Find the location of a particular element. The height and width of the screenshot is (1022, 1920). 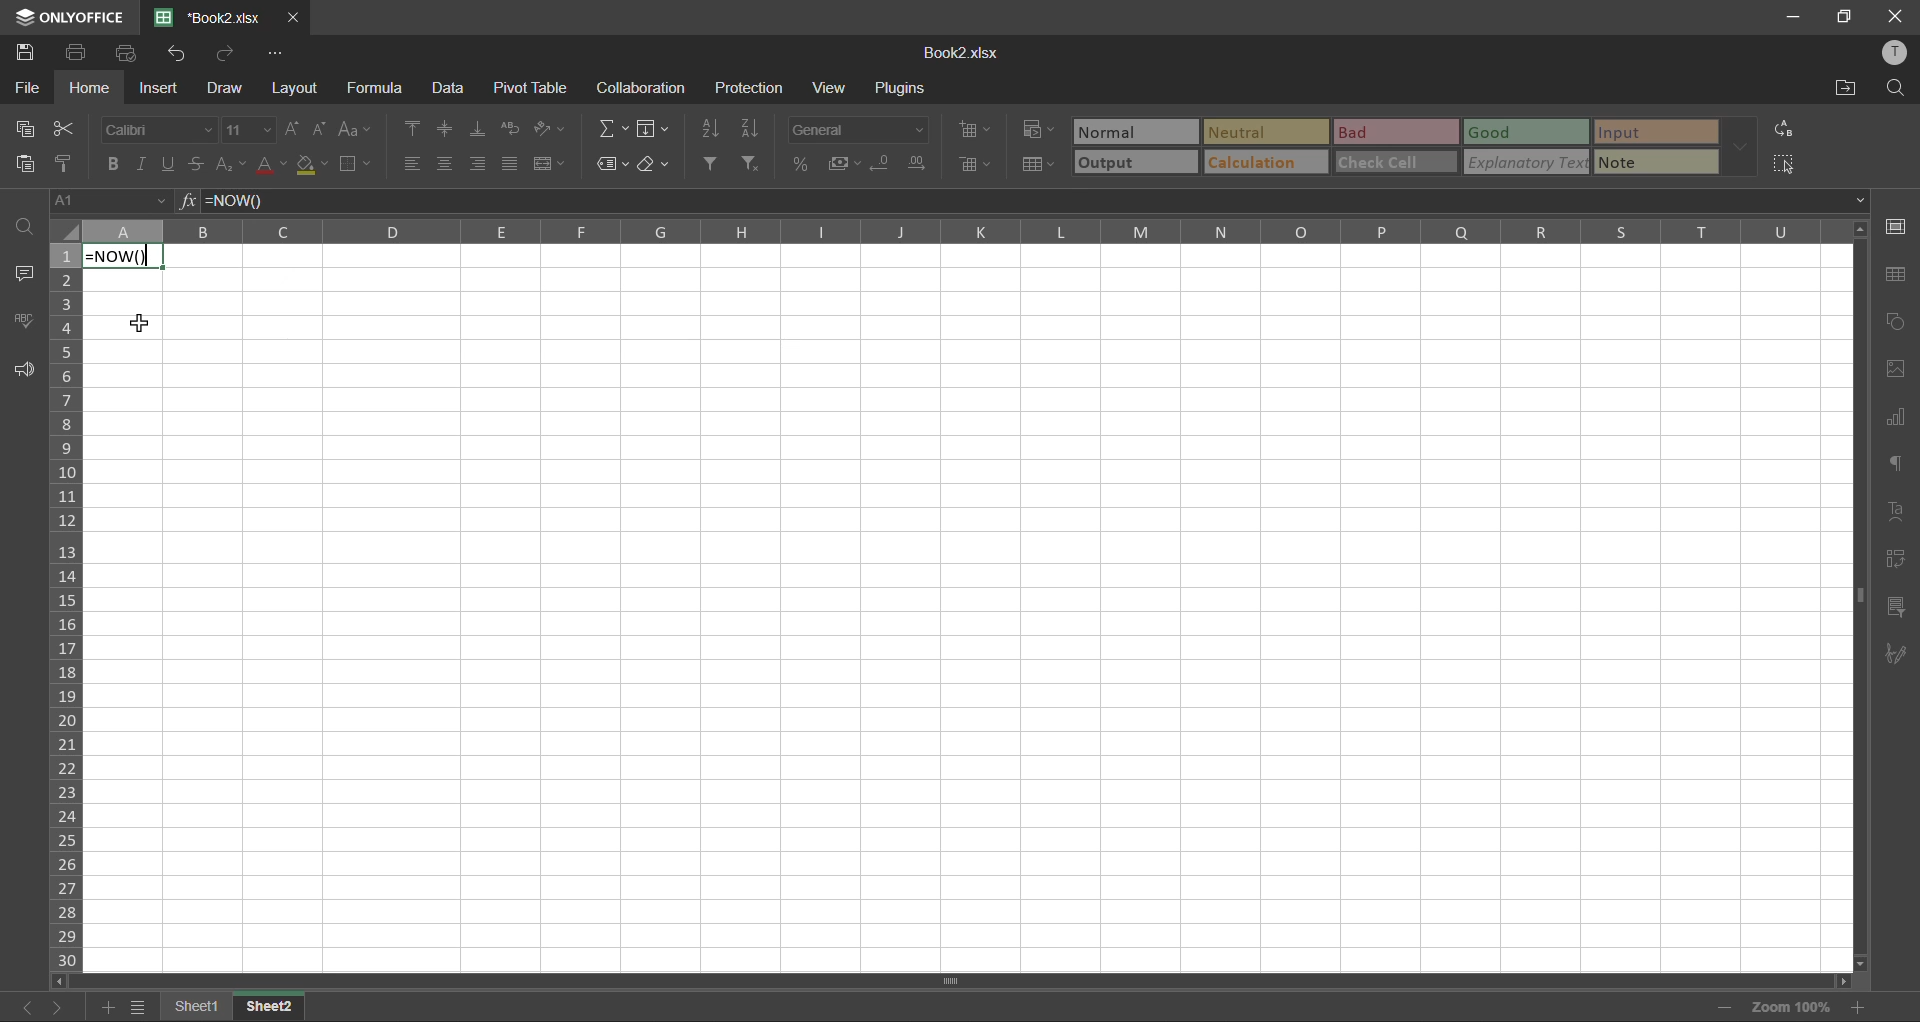

cut is located at coordinates (58, 130).